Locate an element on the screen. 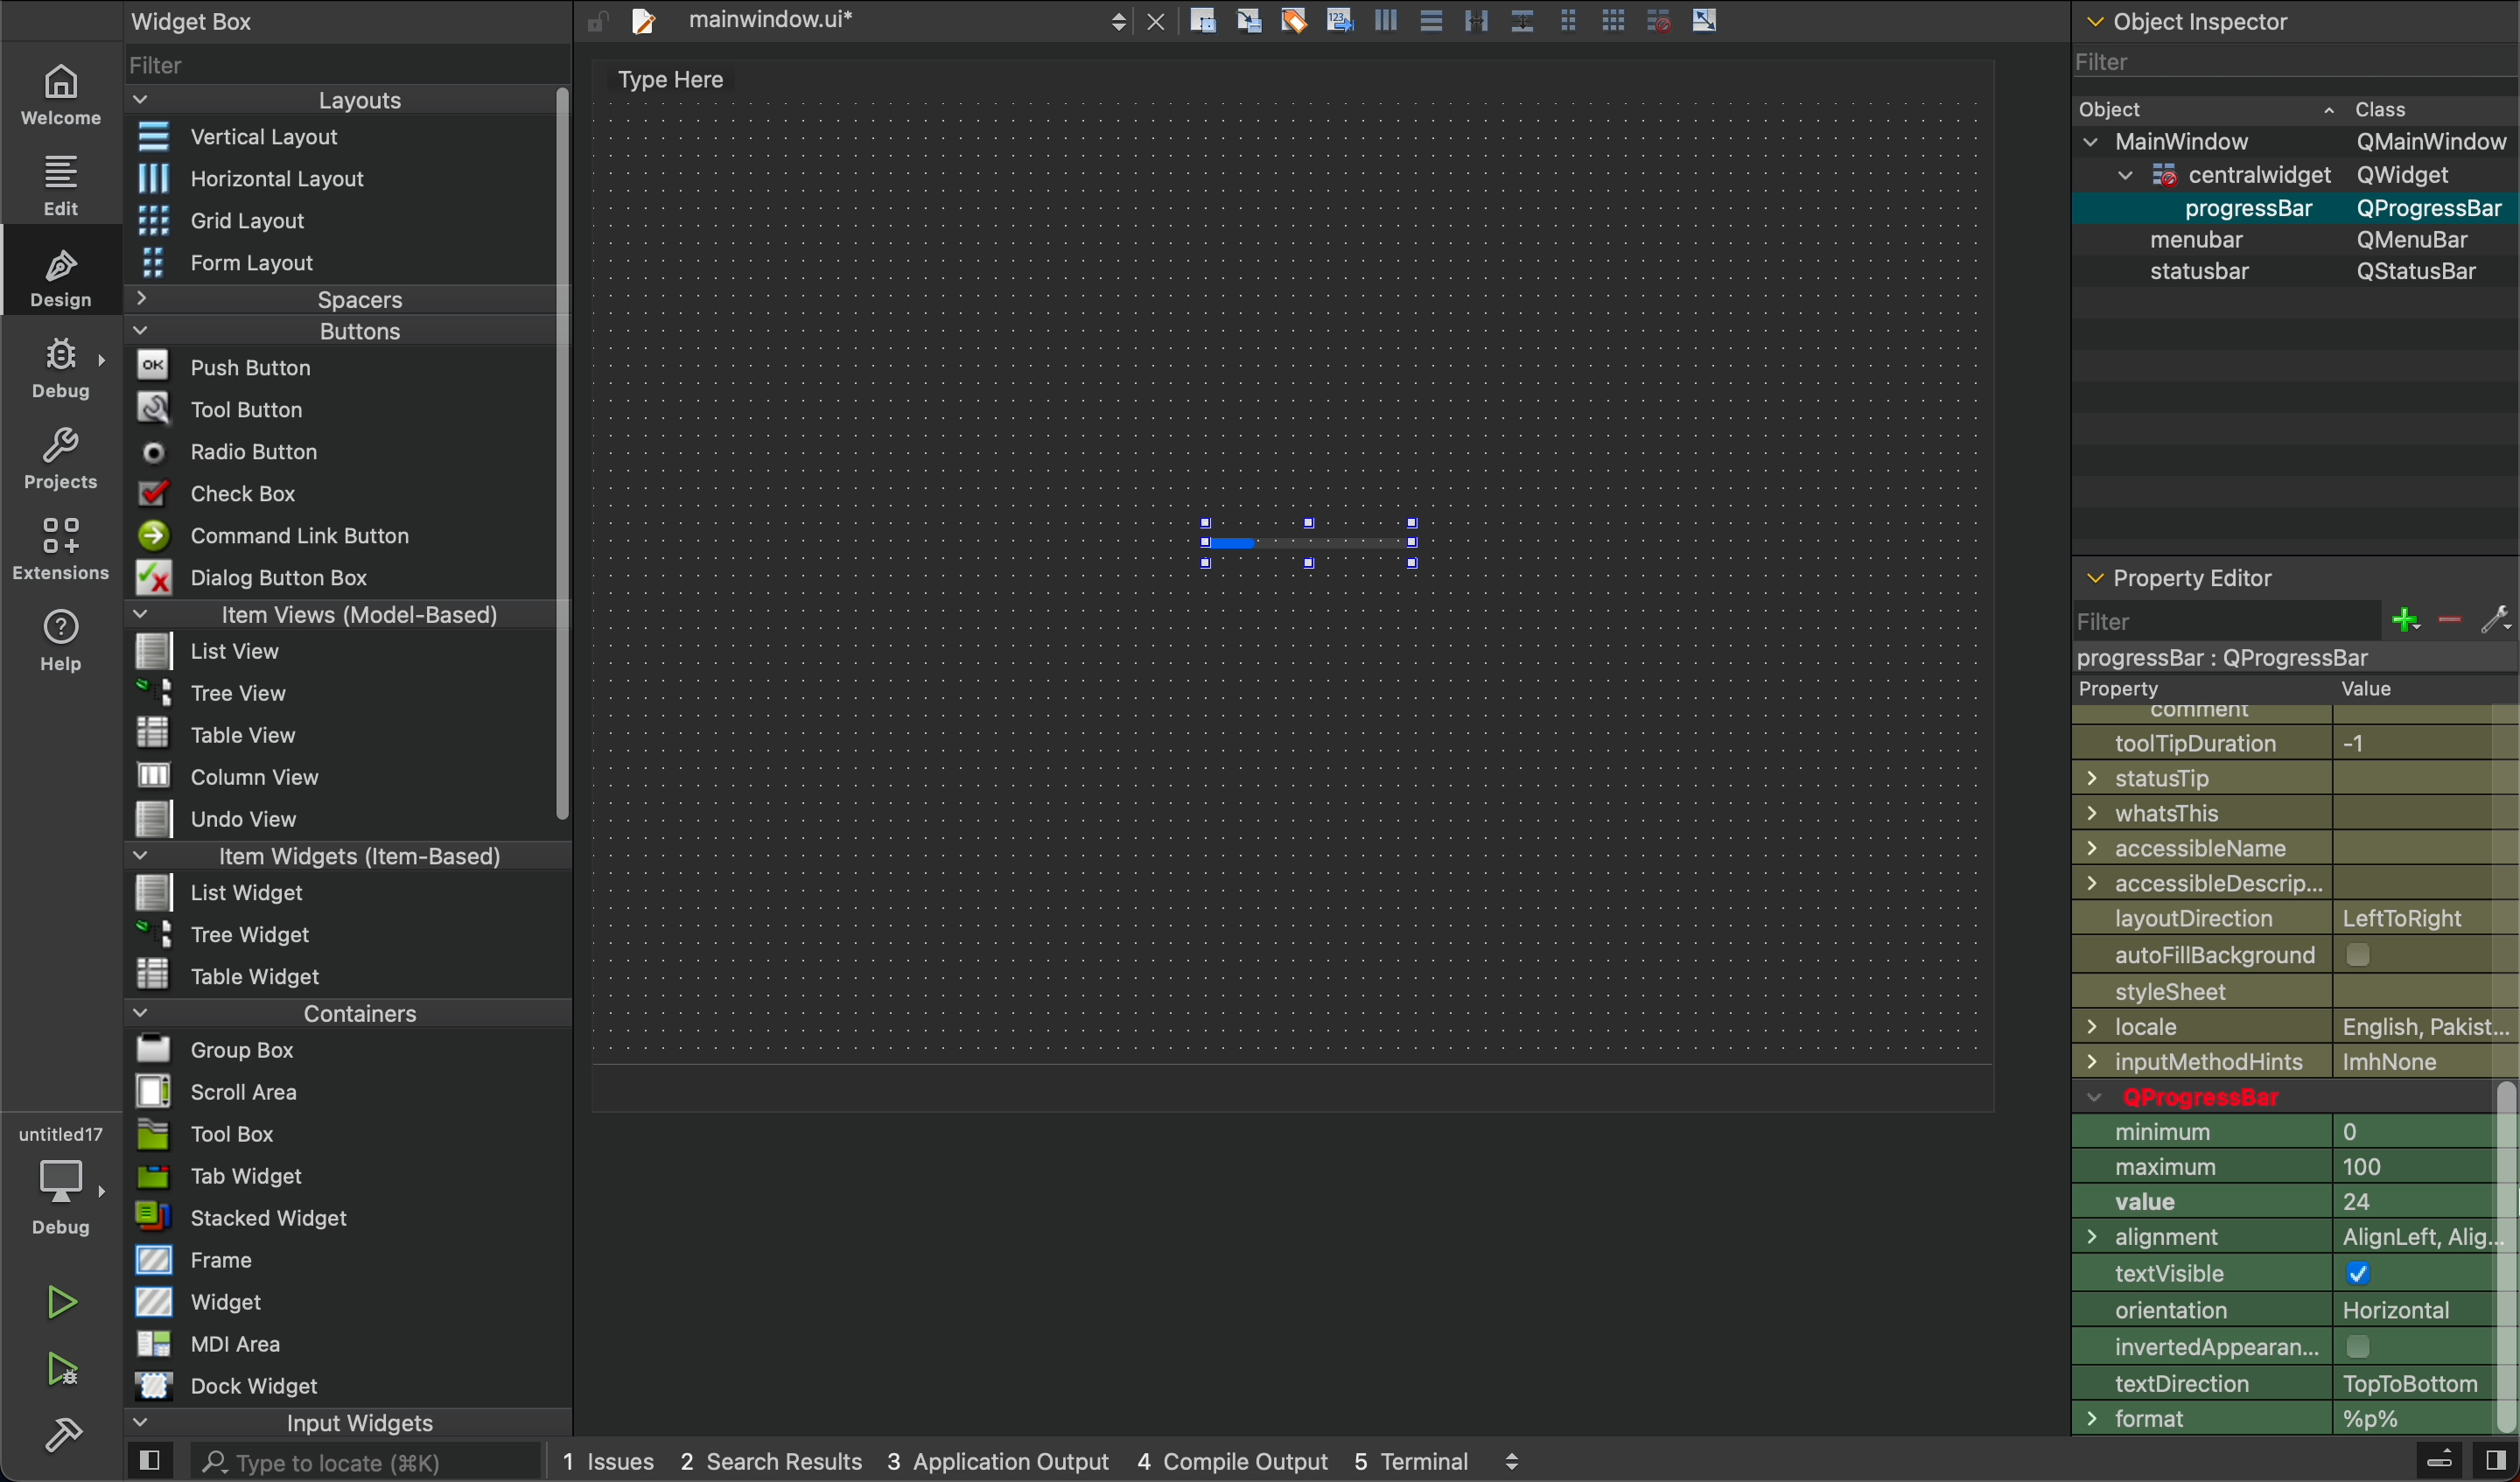 The height and width of the screenshot is (1482, 2520). Grid Layout is located at coordinates (276, 218).